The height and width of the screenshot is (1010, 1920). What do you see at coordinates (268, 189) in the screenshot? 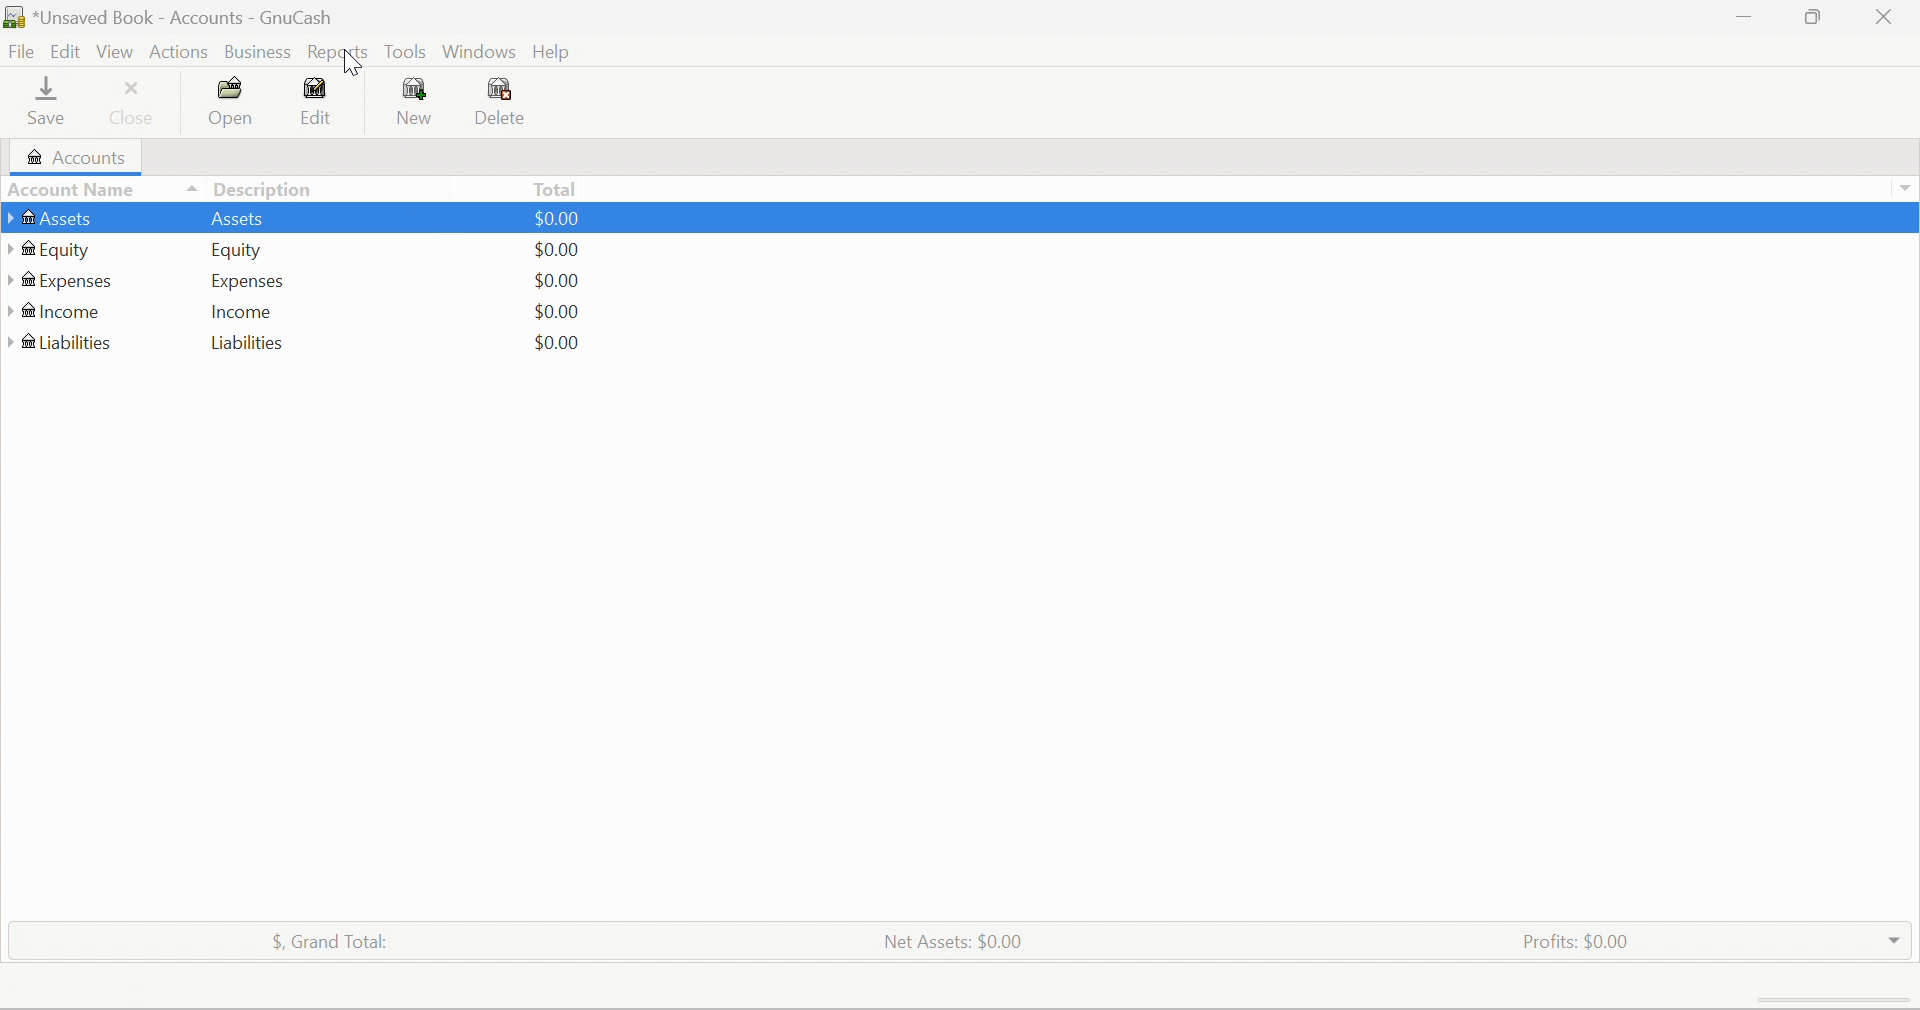
I see `Description` at bounding box center [268, 189].